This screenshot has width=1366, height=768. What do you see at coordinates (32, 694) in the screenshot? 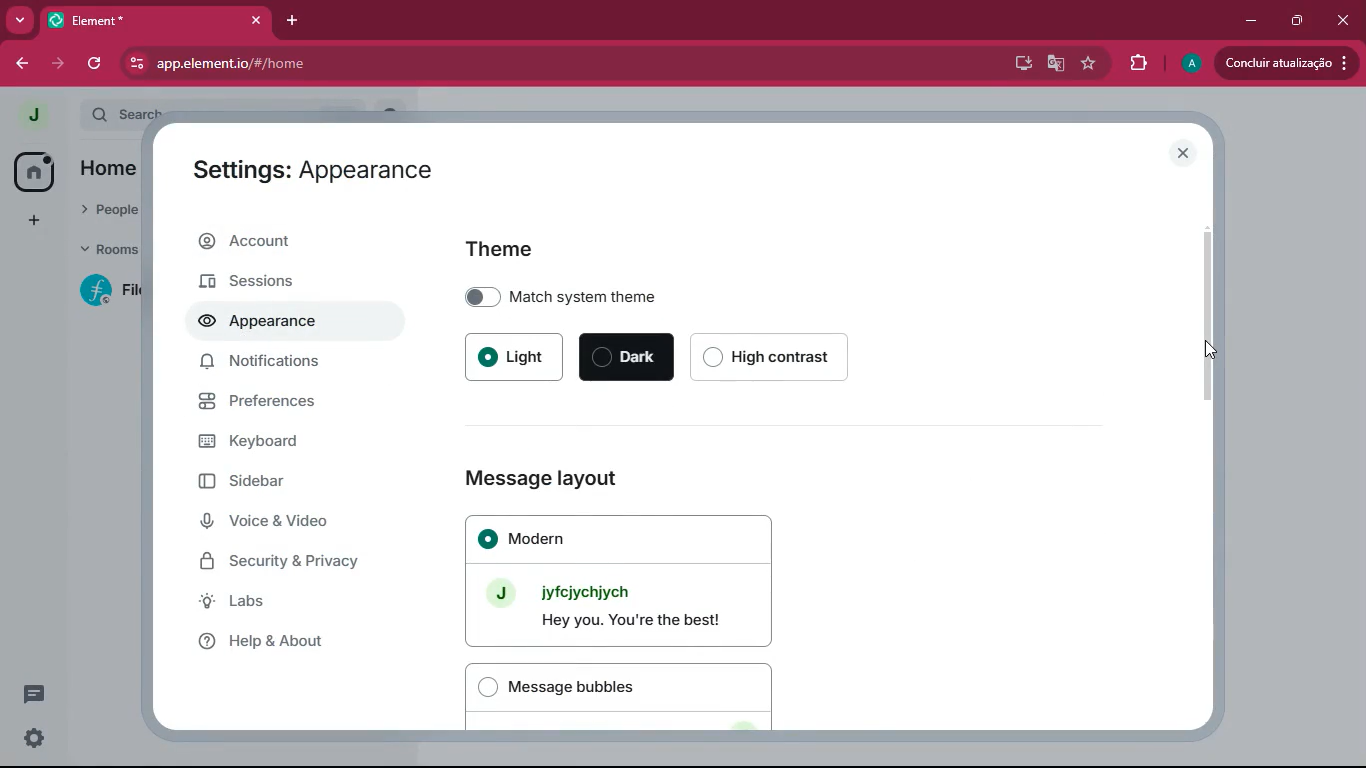
I see `message` at bounding box center [32, 694].